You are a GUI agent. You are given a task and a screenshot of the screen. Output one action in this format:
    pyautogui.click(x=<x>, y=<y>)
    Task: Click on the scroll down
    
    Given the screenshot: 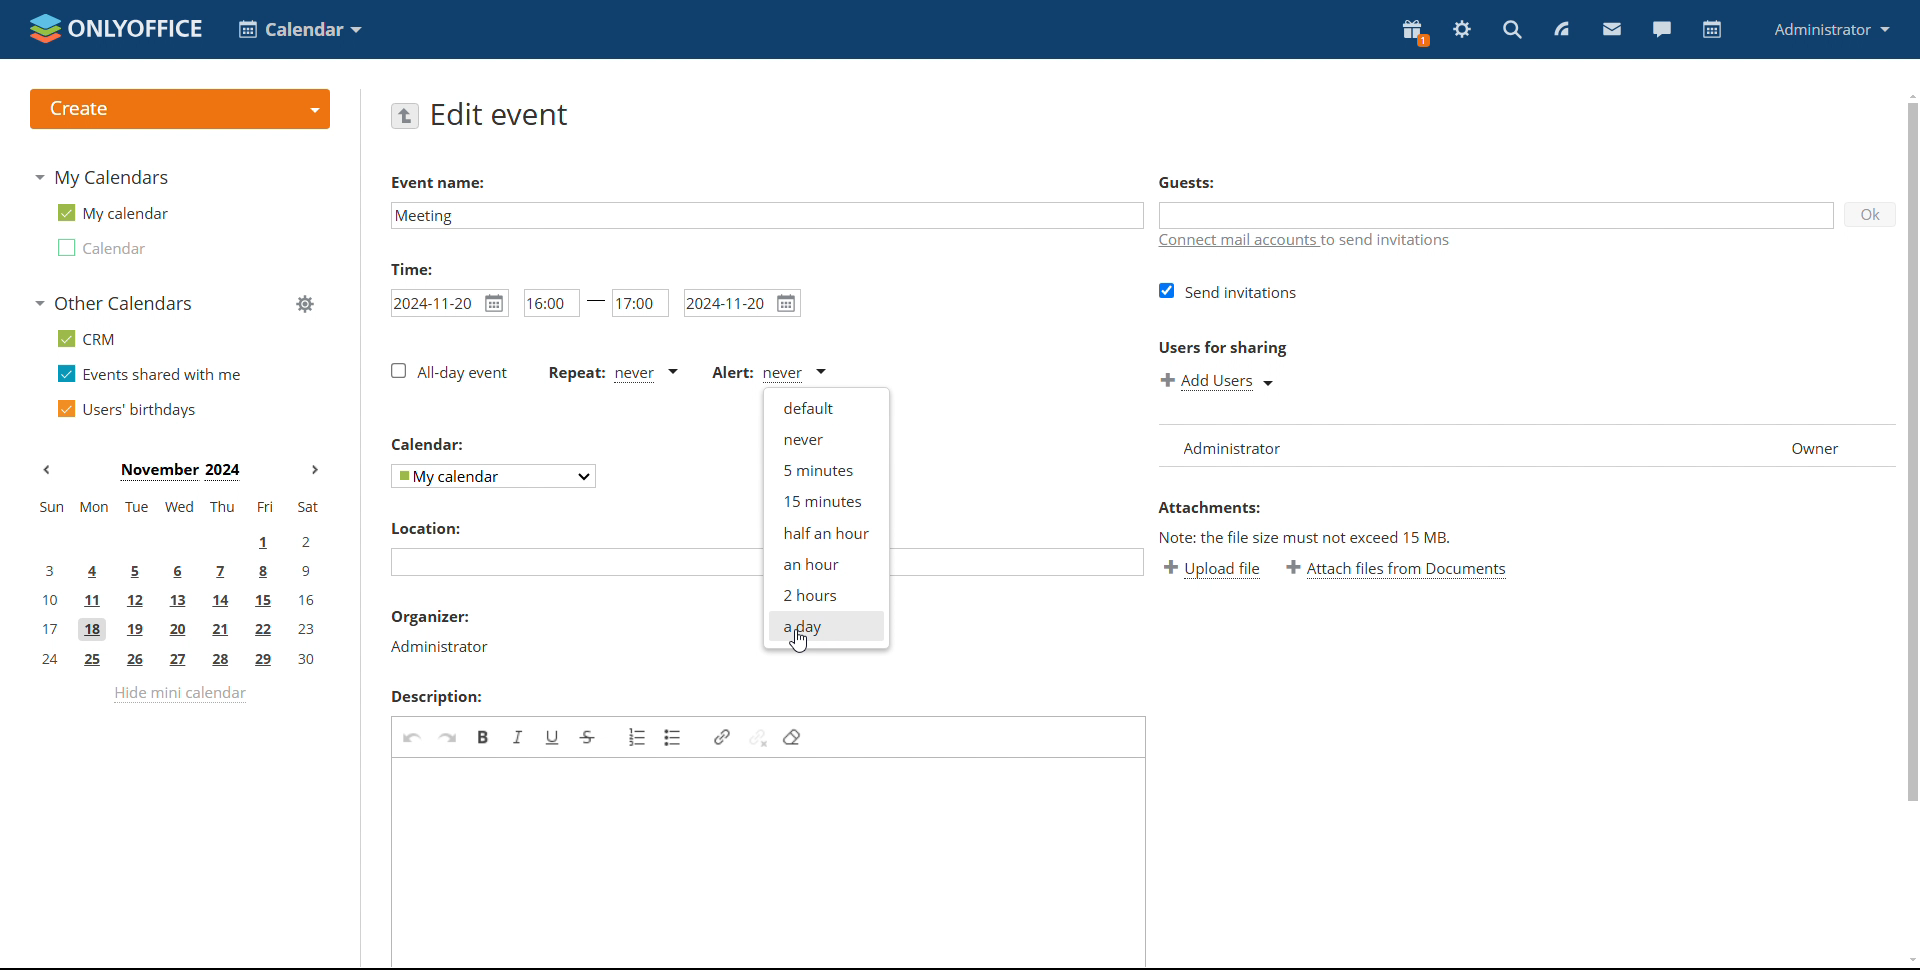 What is the action you would take?
    pyautogui.click(x=1908, y=962)
    